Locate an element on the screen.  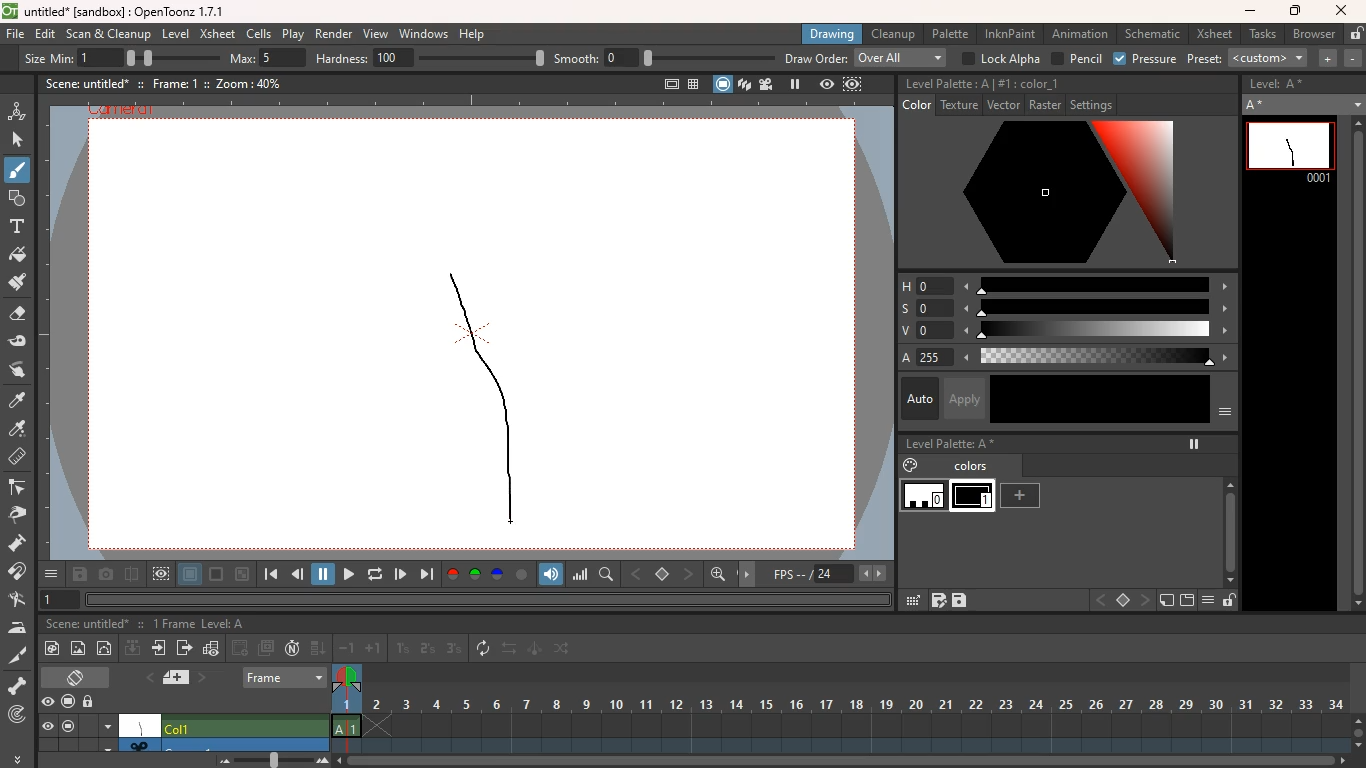
beggining is located at coordinates (268, 575).